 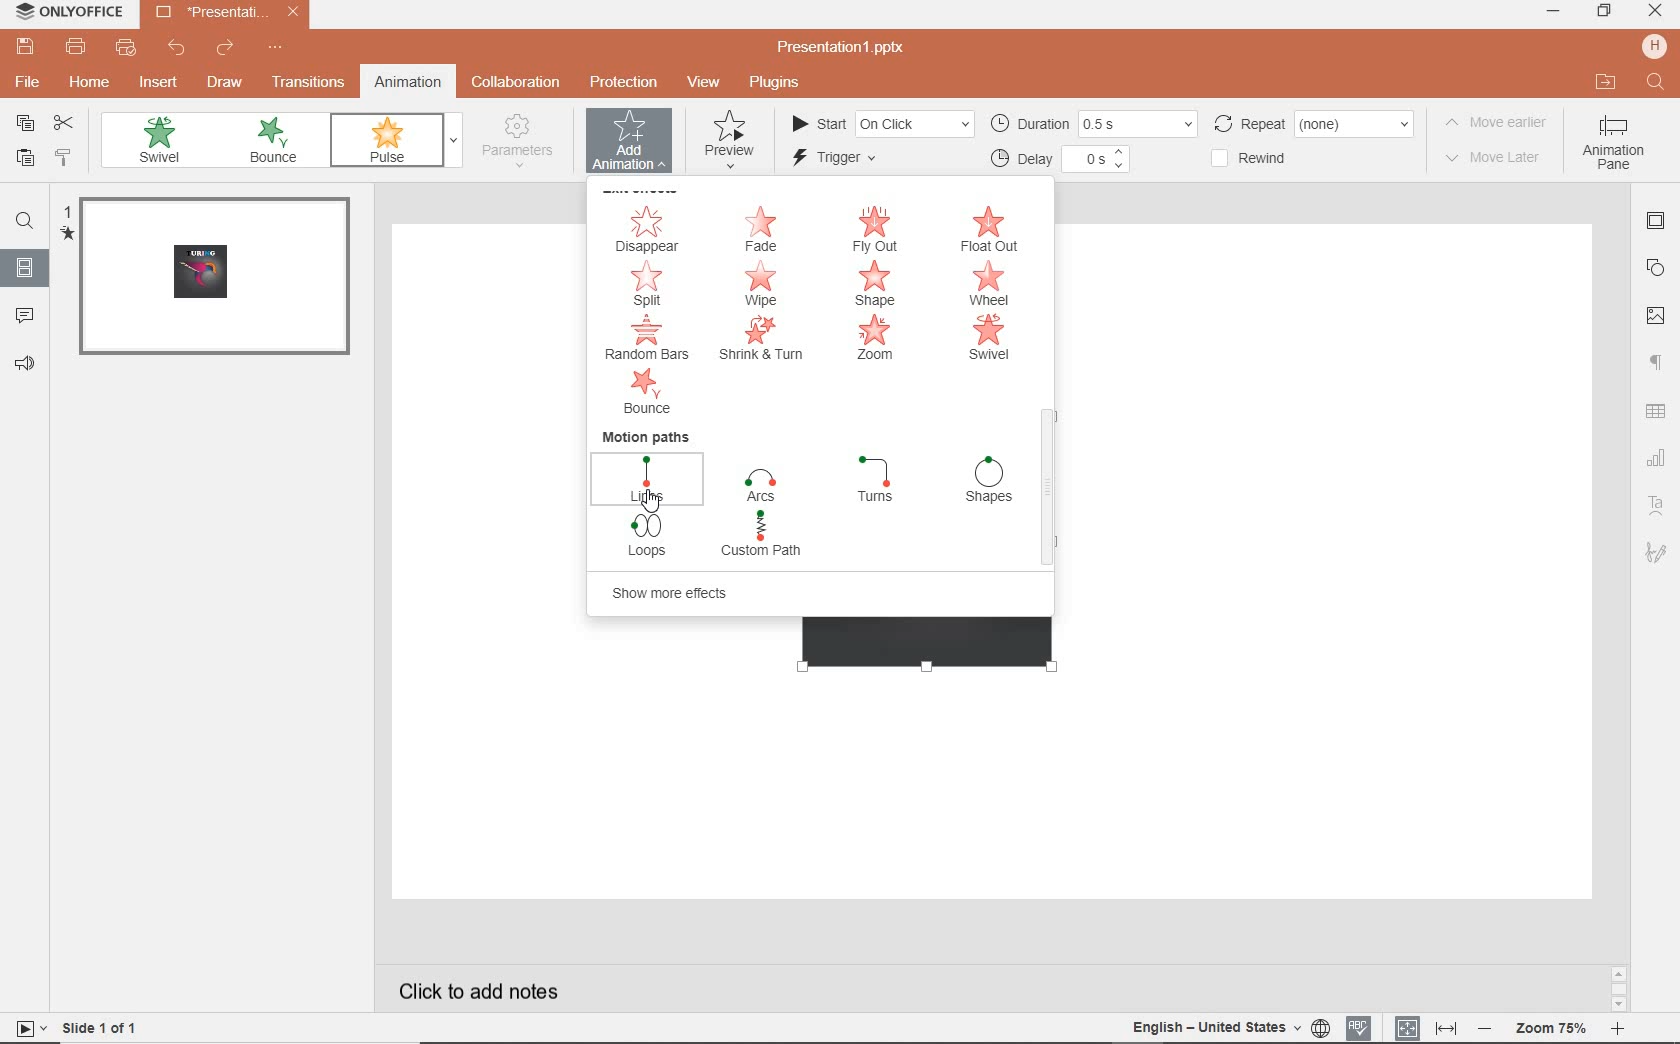 I want to click on pulse, so click(x=385, y=141).